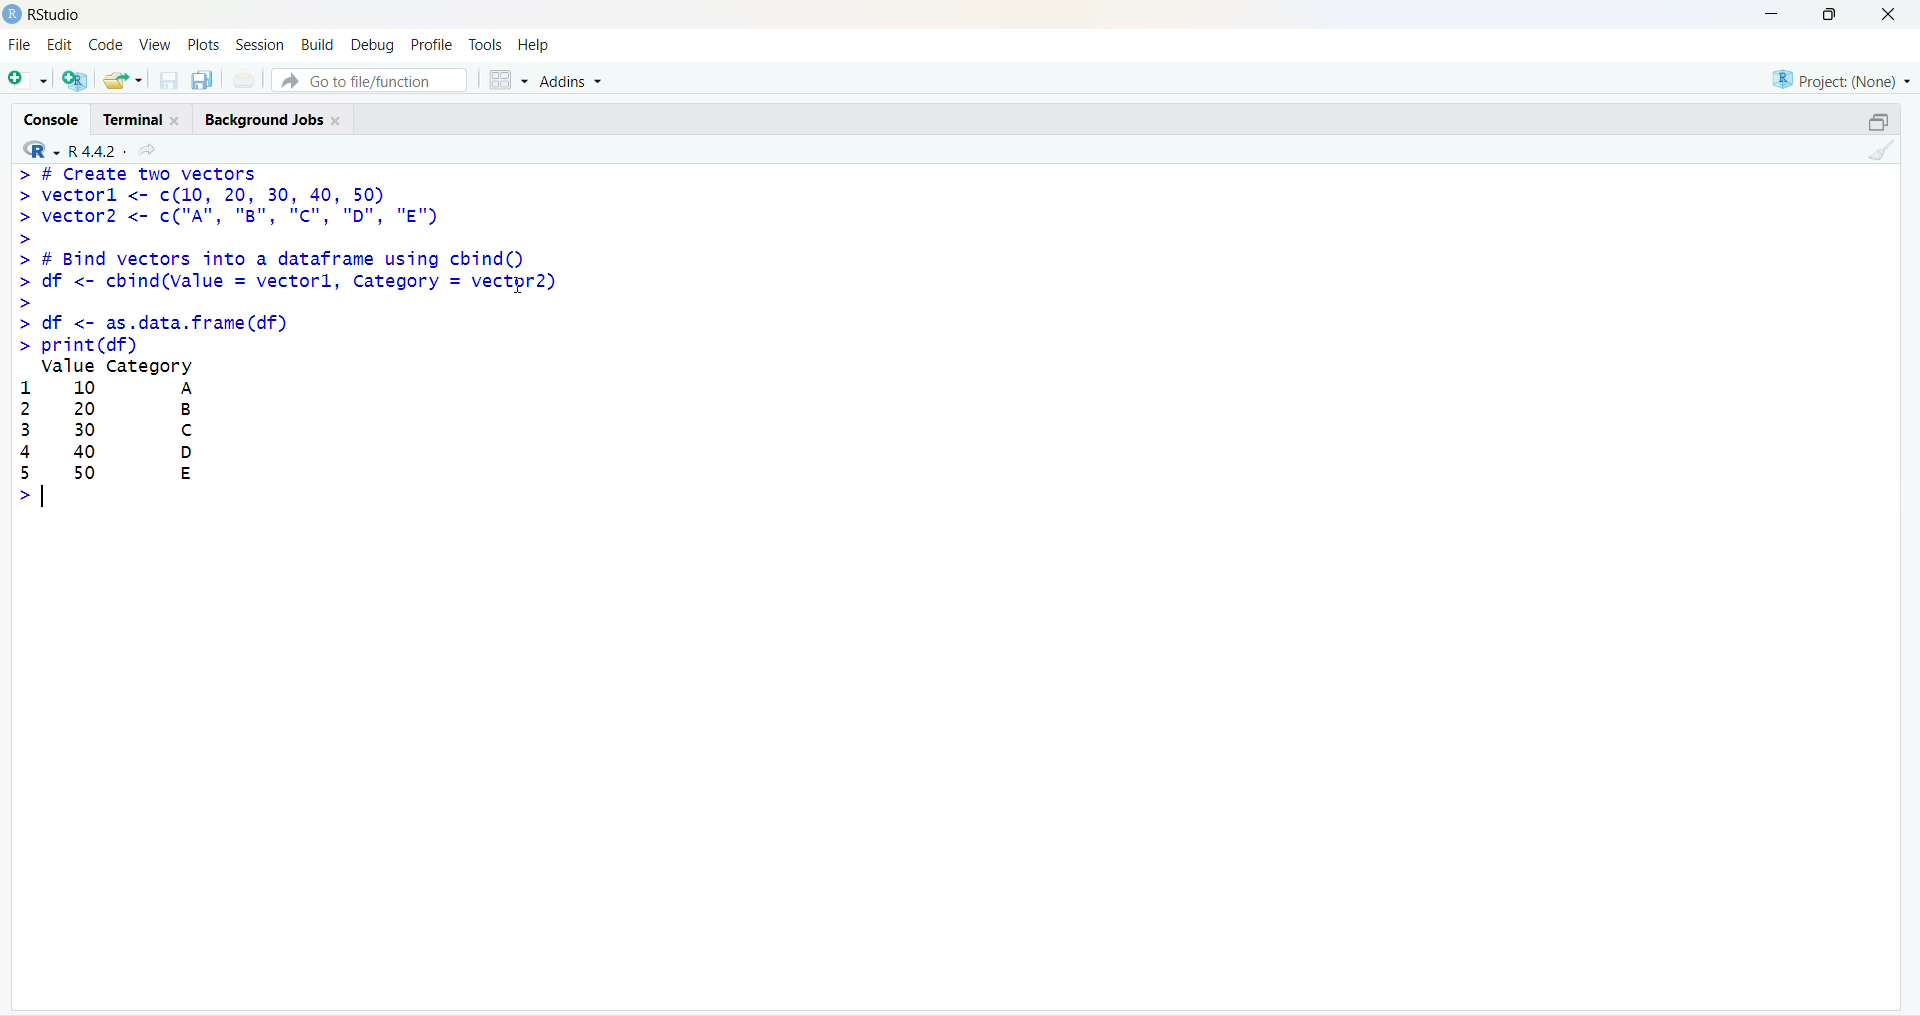  Describe the element at coordinates (570, 81) in the screenshot. I see `Addins` at that location.